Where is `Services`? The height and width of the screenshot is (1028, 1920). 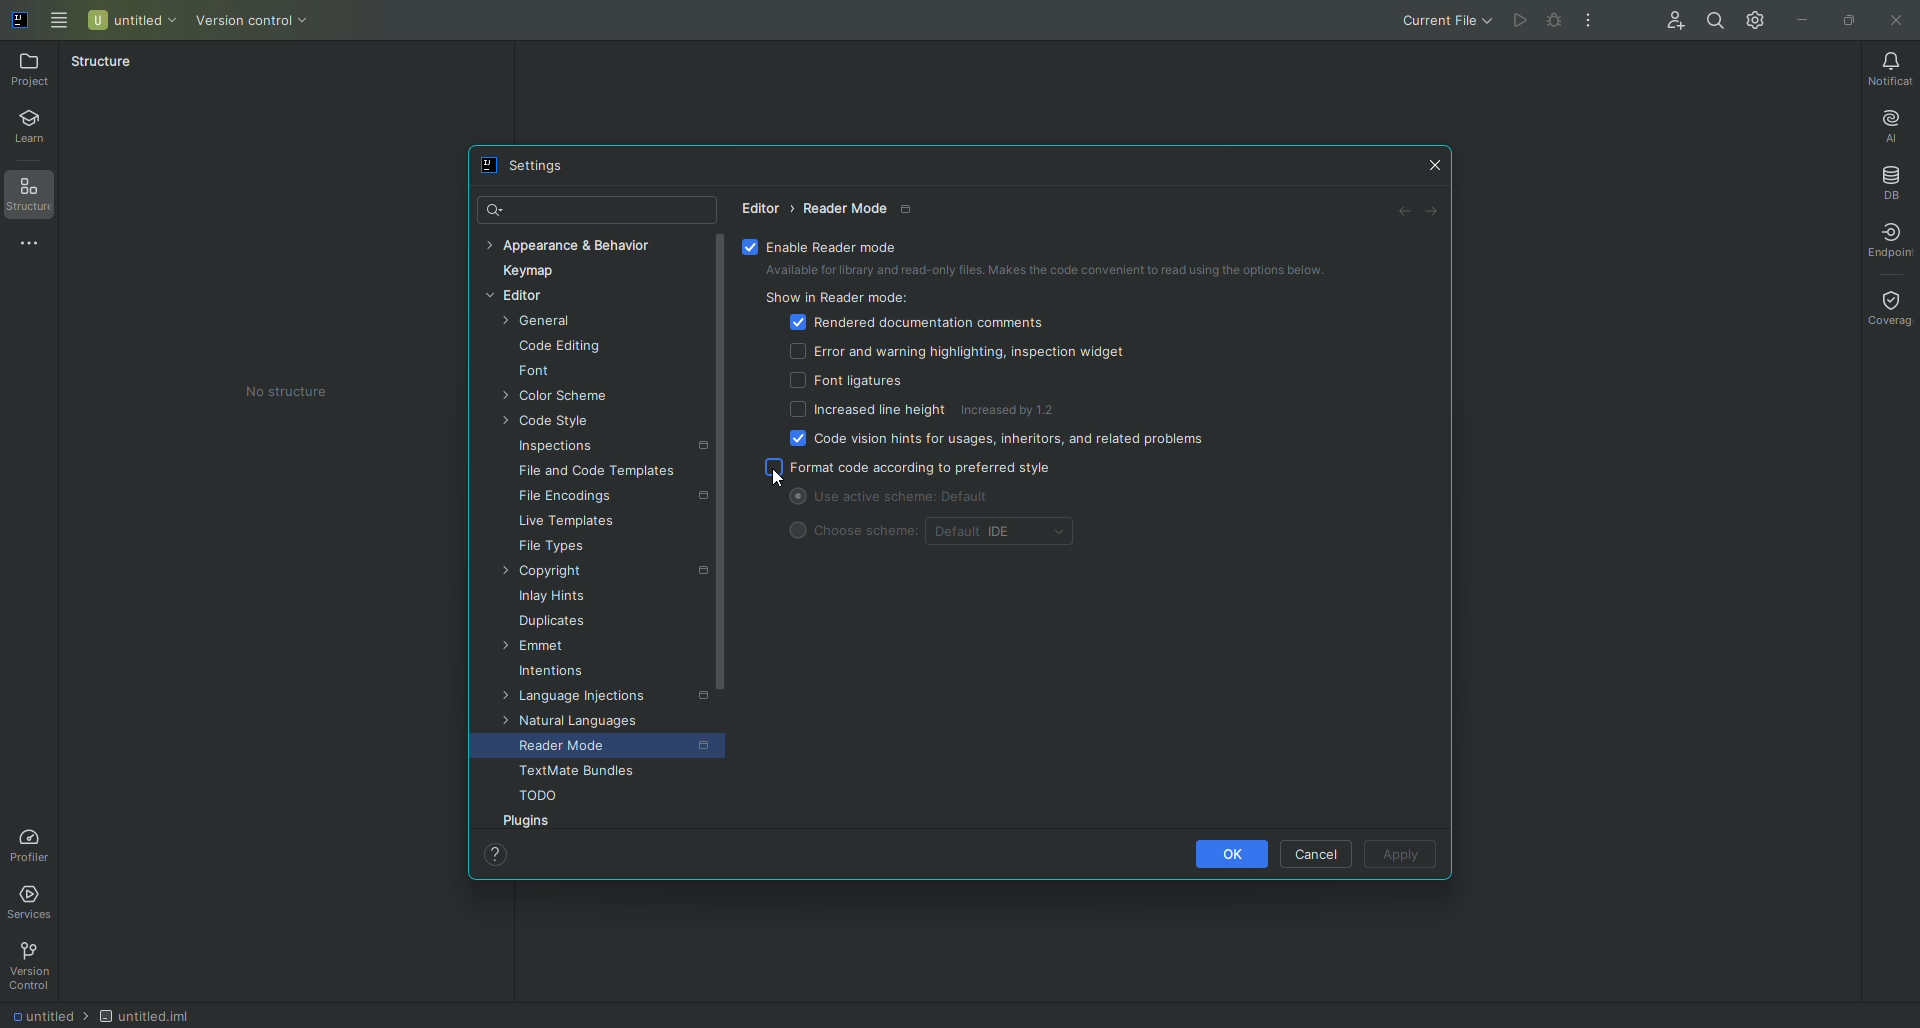 Services is located at coordinates (31, 905).